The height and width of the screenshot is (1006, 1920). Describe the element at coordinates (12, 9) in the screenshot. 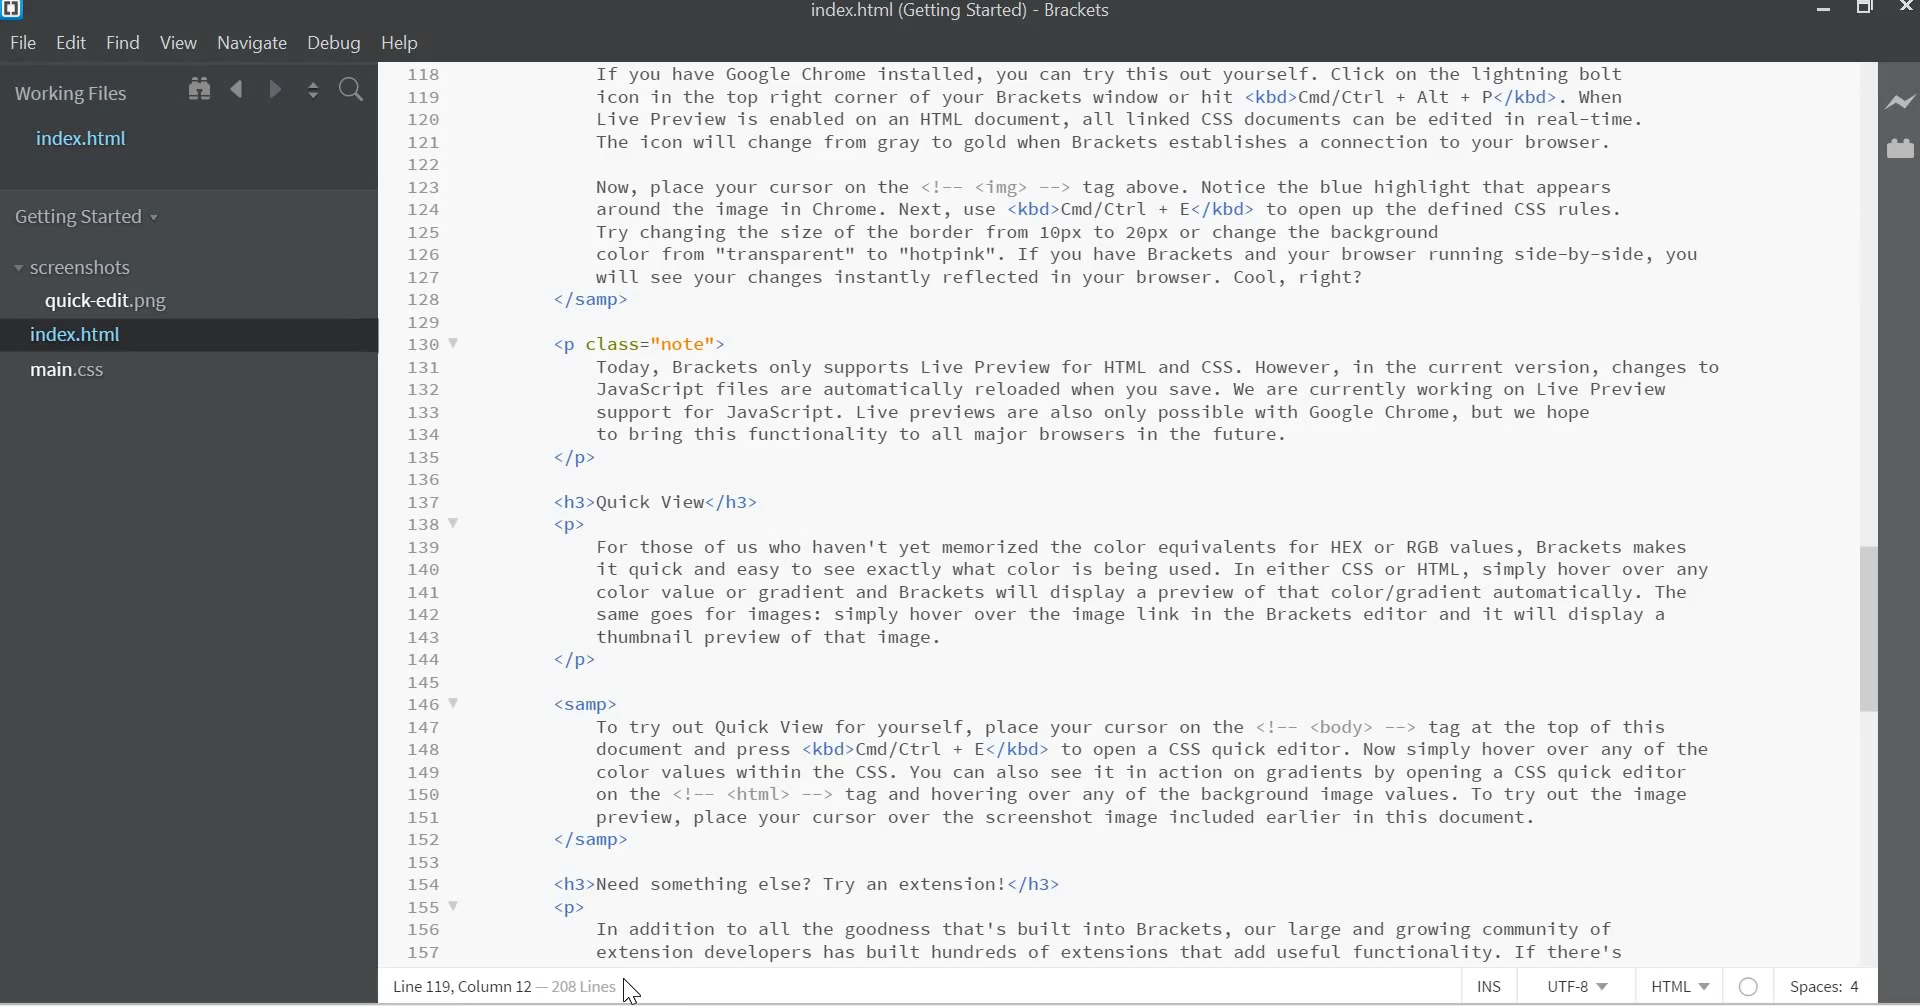

I see `Bracket Desktop Icon` at that location.